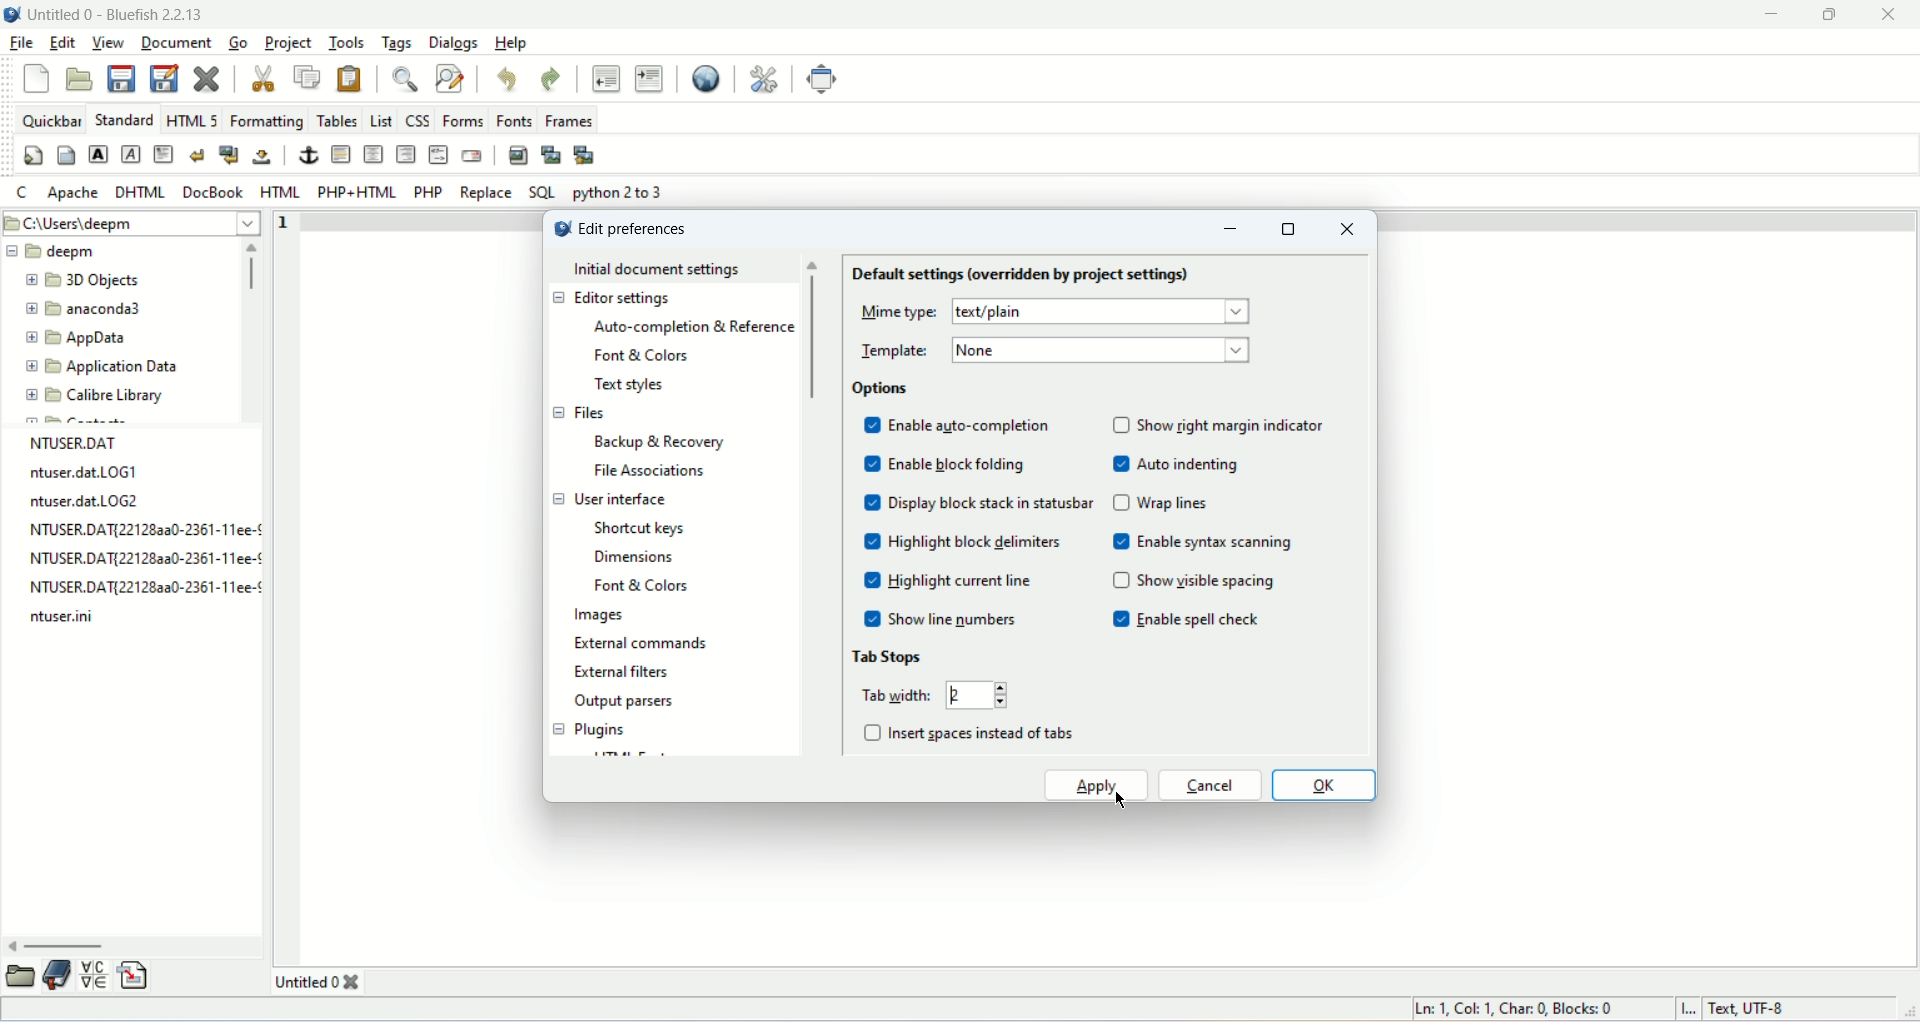 The height and width of the screenshot is (1022, 1920). I want to click on Application Data, so click(124, 367).